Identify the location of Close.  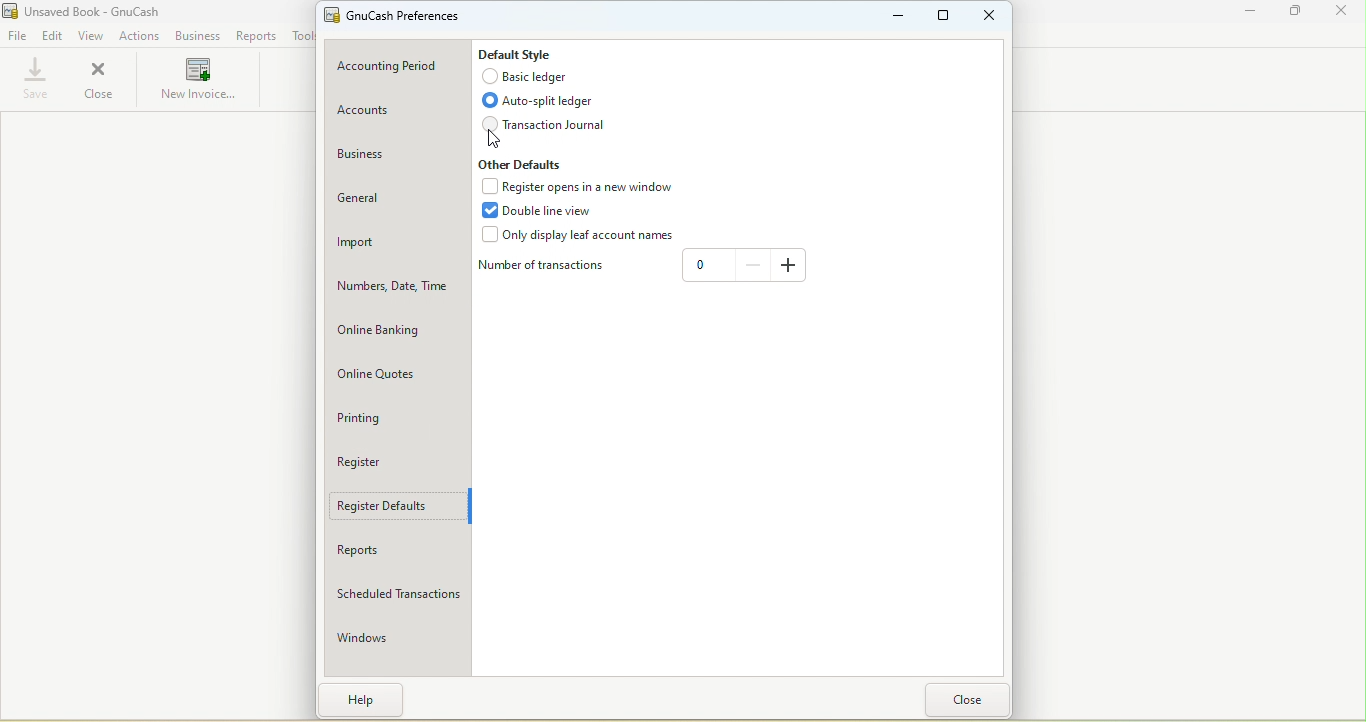
(985, 17).